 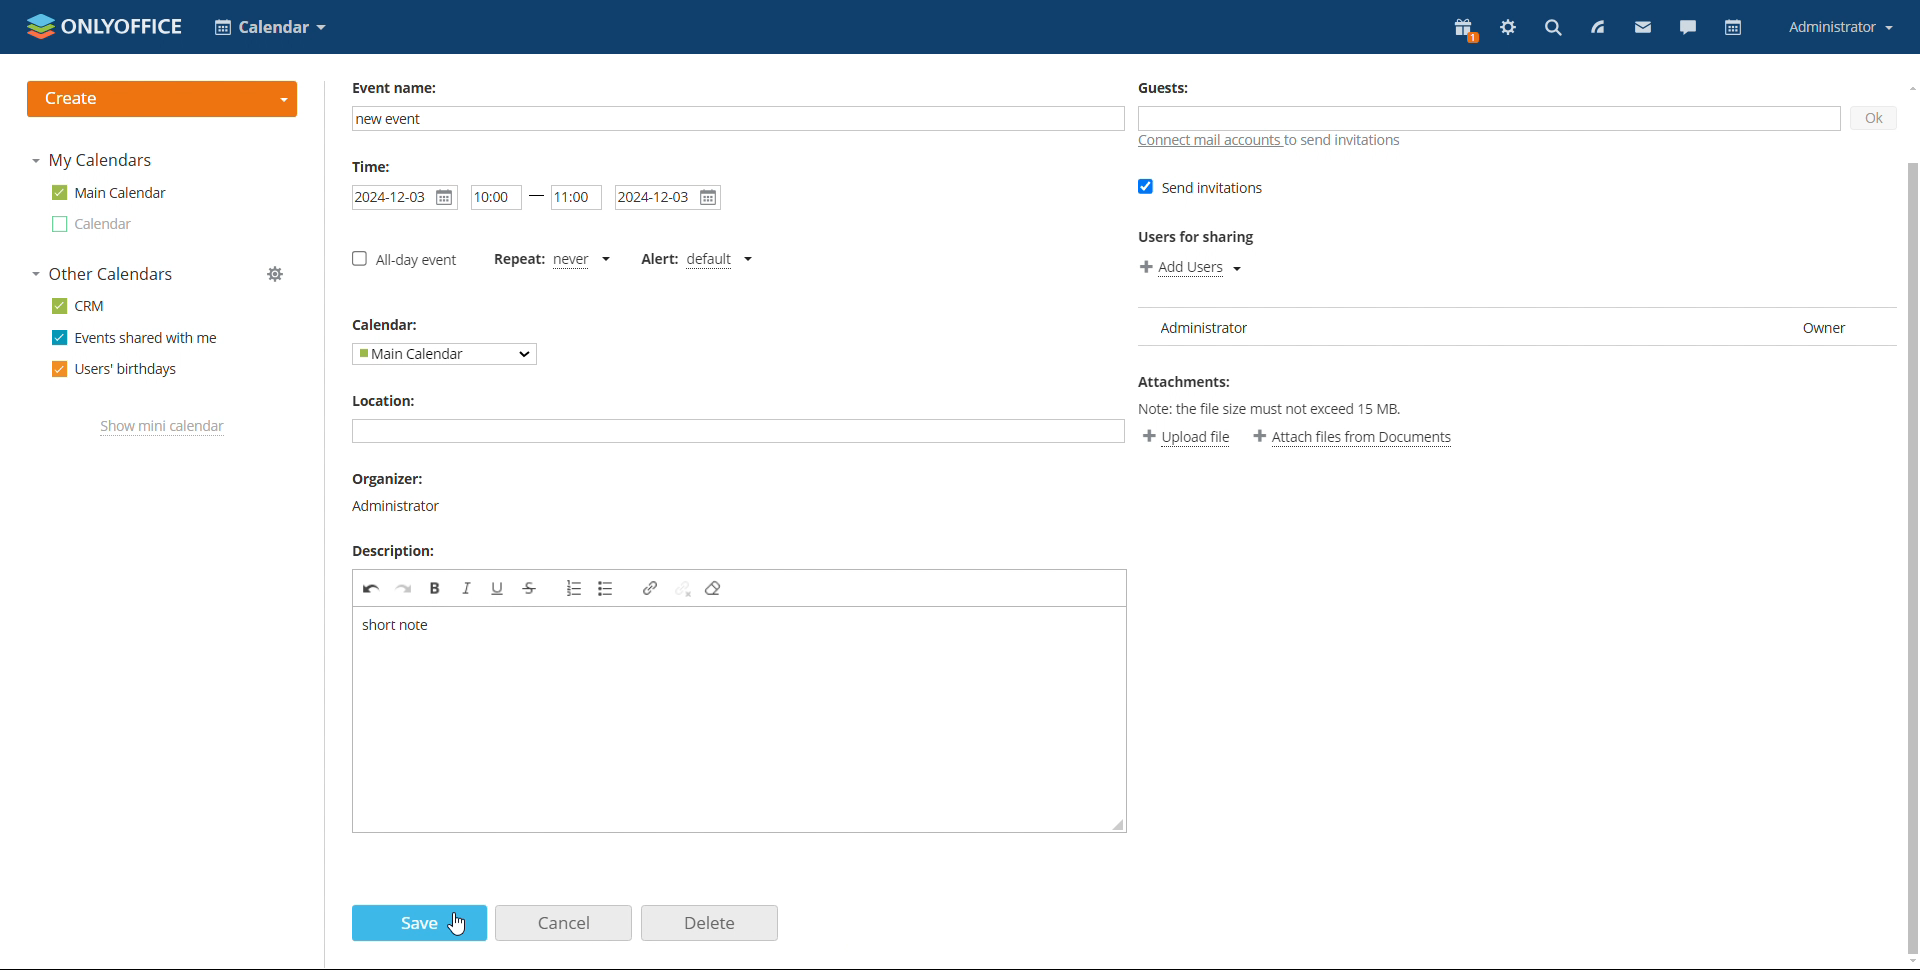 What do you see at coordinates (1359, 436) in the screenshot?
I see `attach files from documents` at bounding box center [1359, 436].